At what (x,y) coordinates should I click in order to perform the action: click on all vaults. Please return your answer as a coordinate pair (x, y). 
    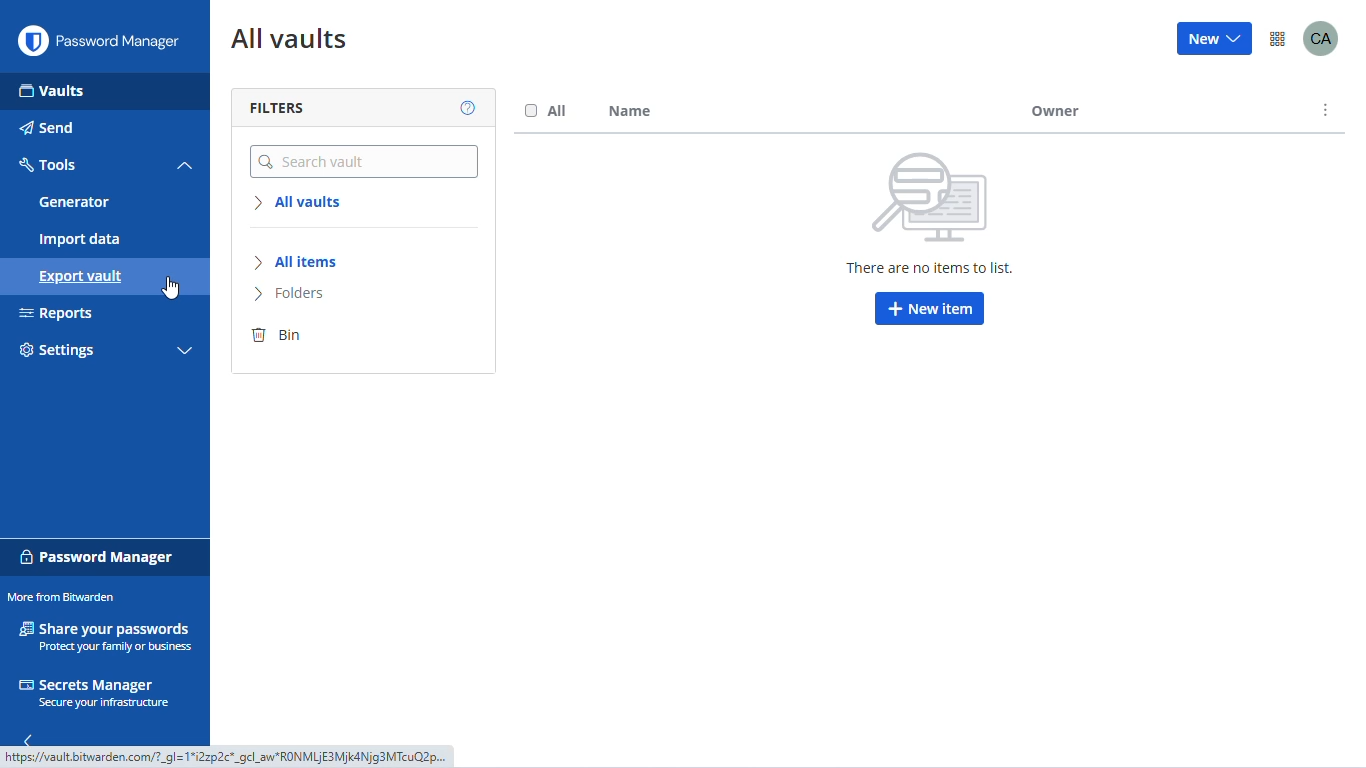
    Looking at the image, I should click on (291, 41).